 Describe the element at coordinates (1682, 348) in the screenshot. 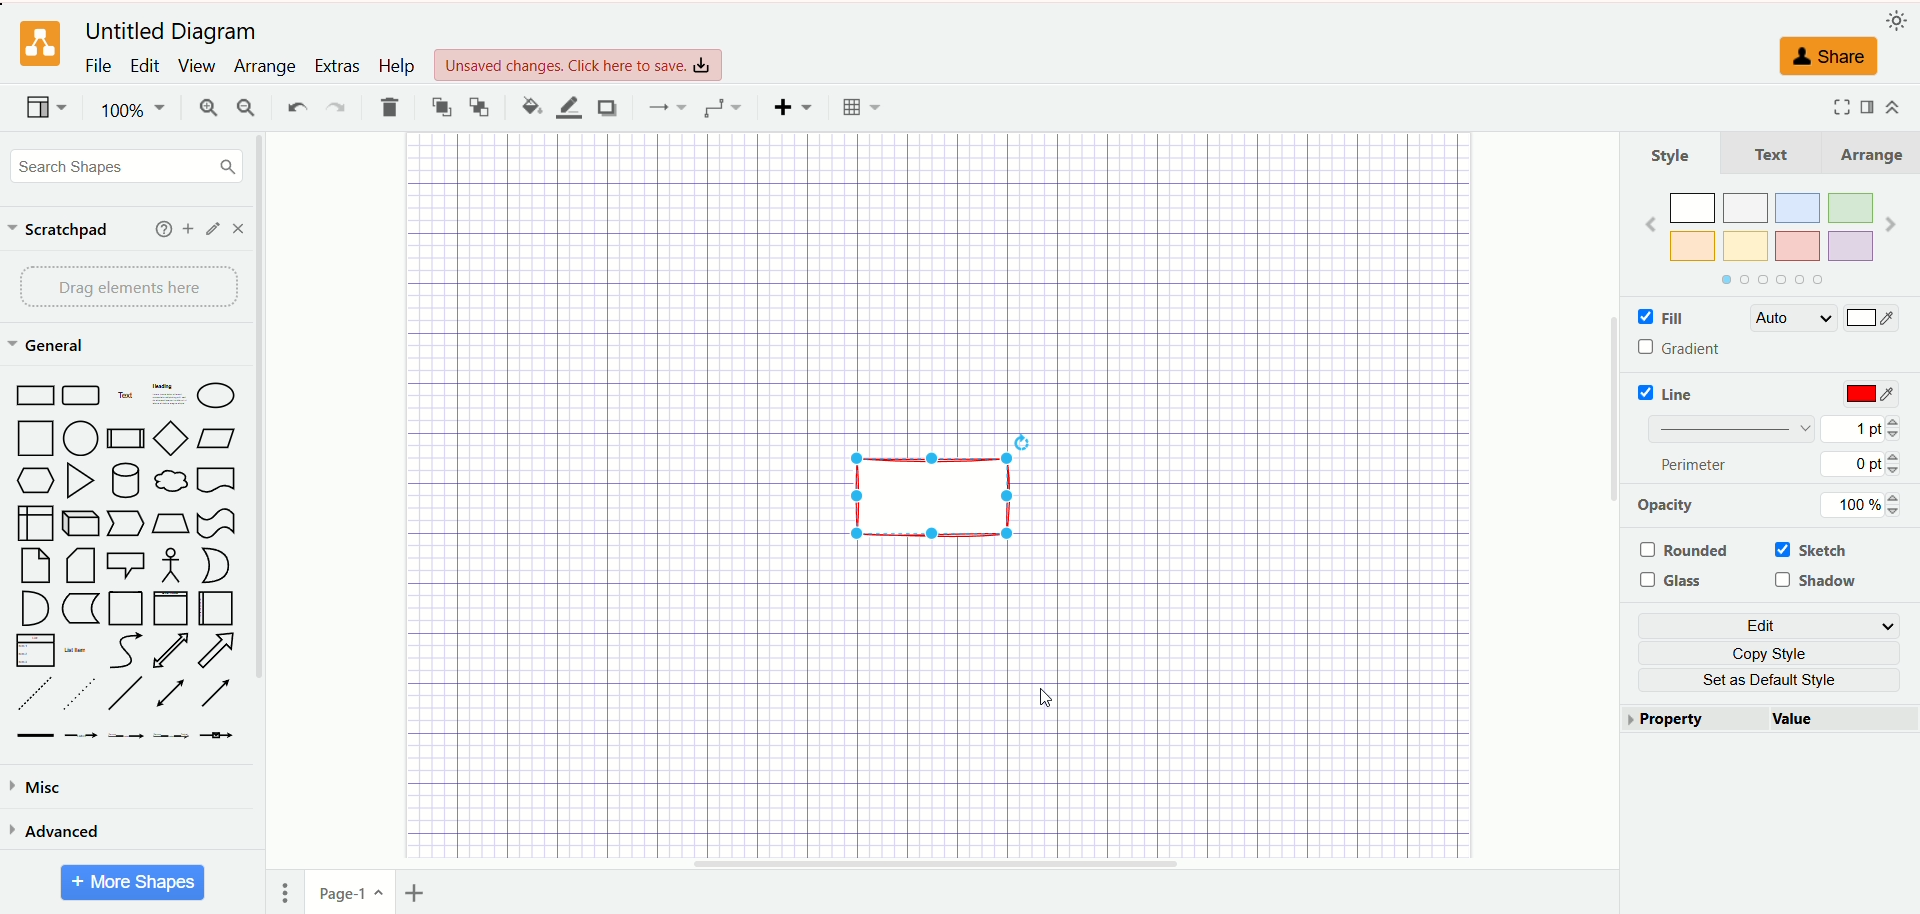

I see `gradient` at that location.